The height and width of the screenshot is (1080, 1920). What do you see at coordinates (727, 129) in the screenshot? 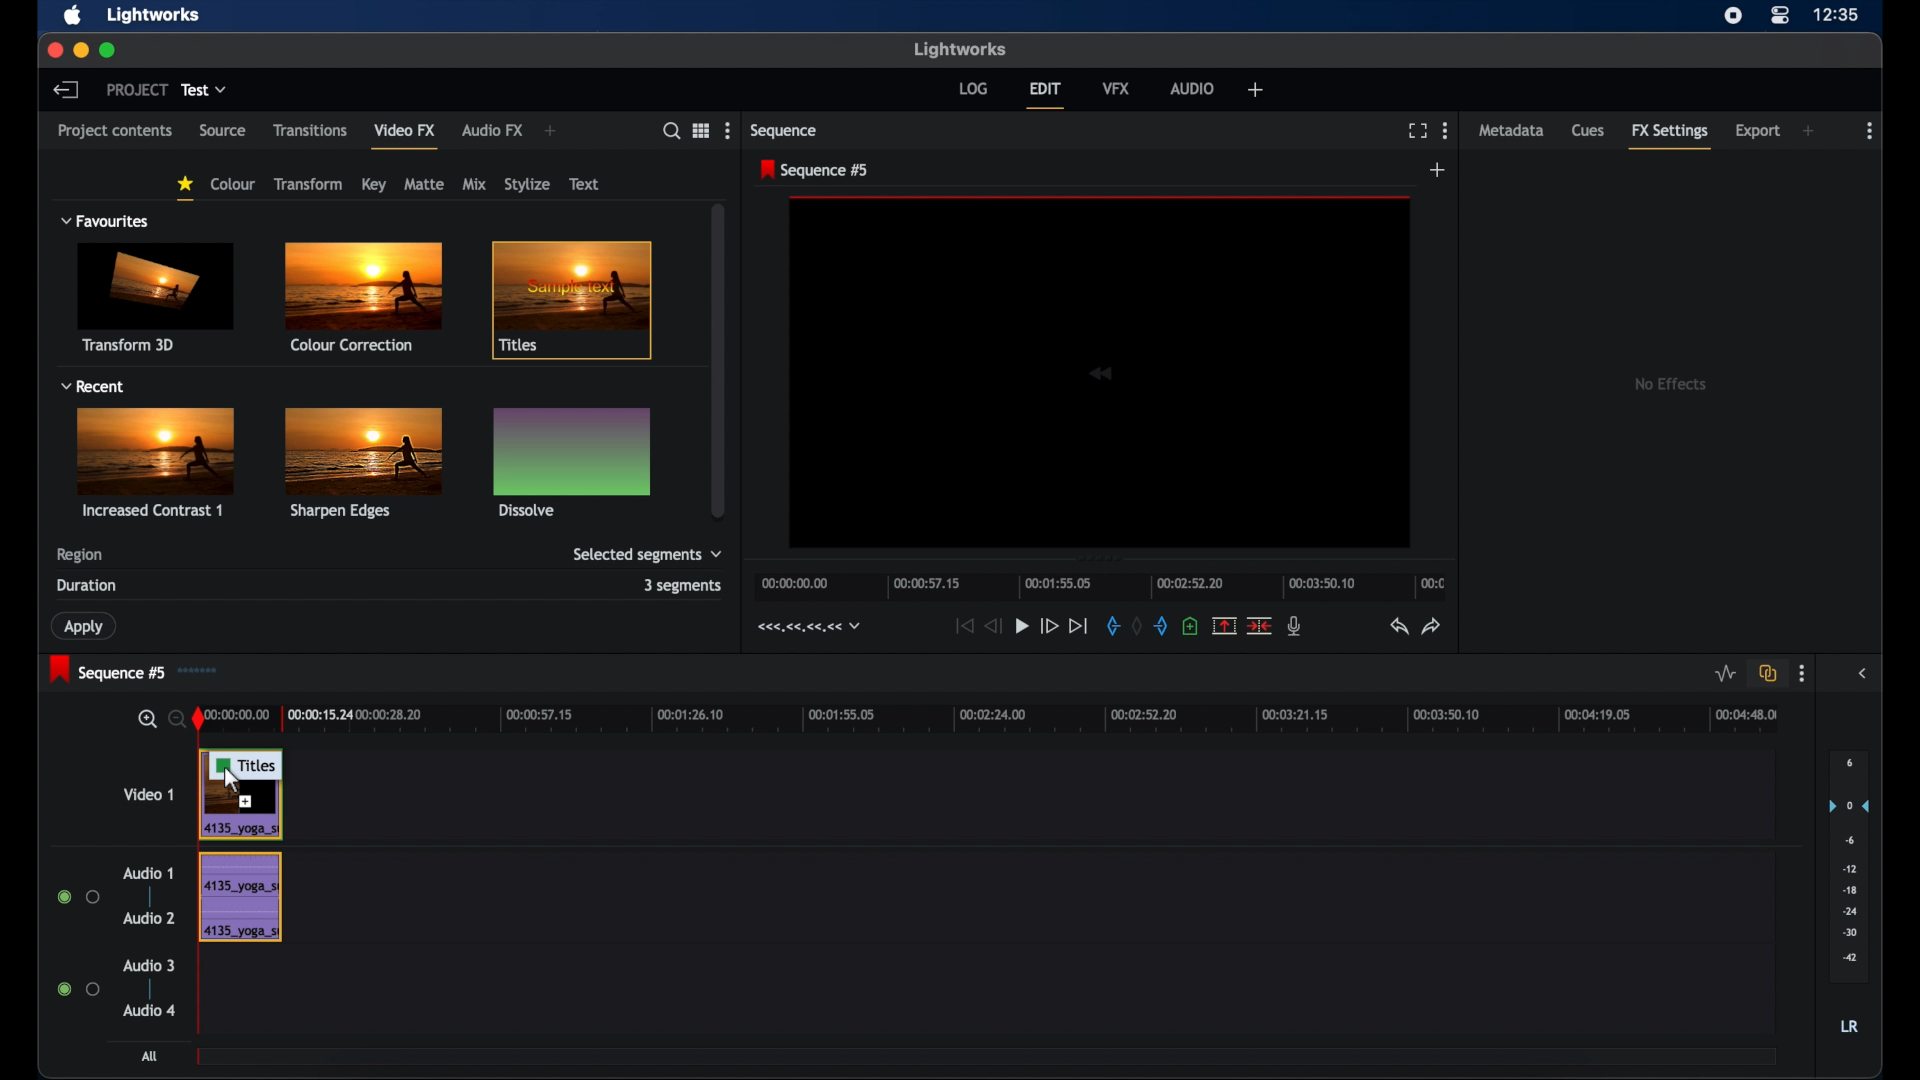
I see `more options` at bounding box center [727, 129].